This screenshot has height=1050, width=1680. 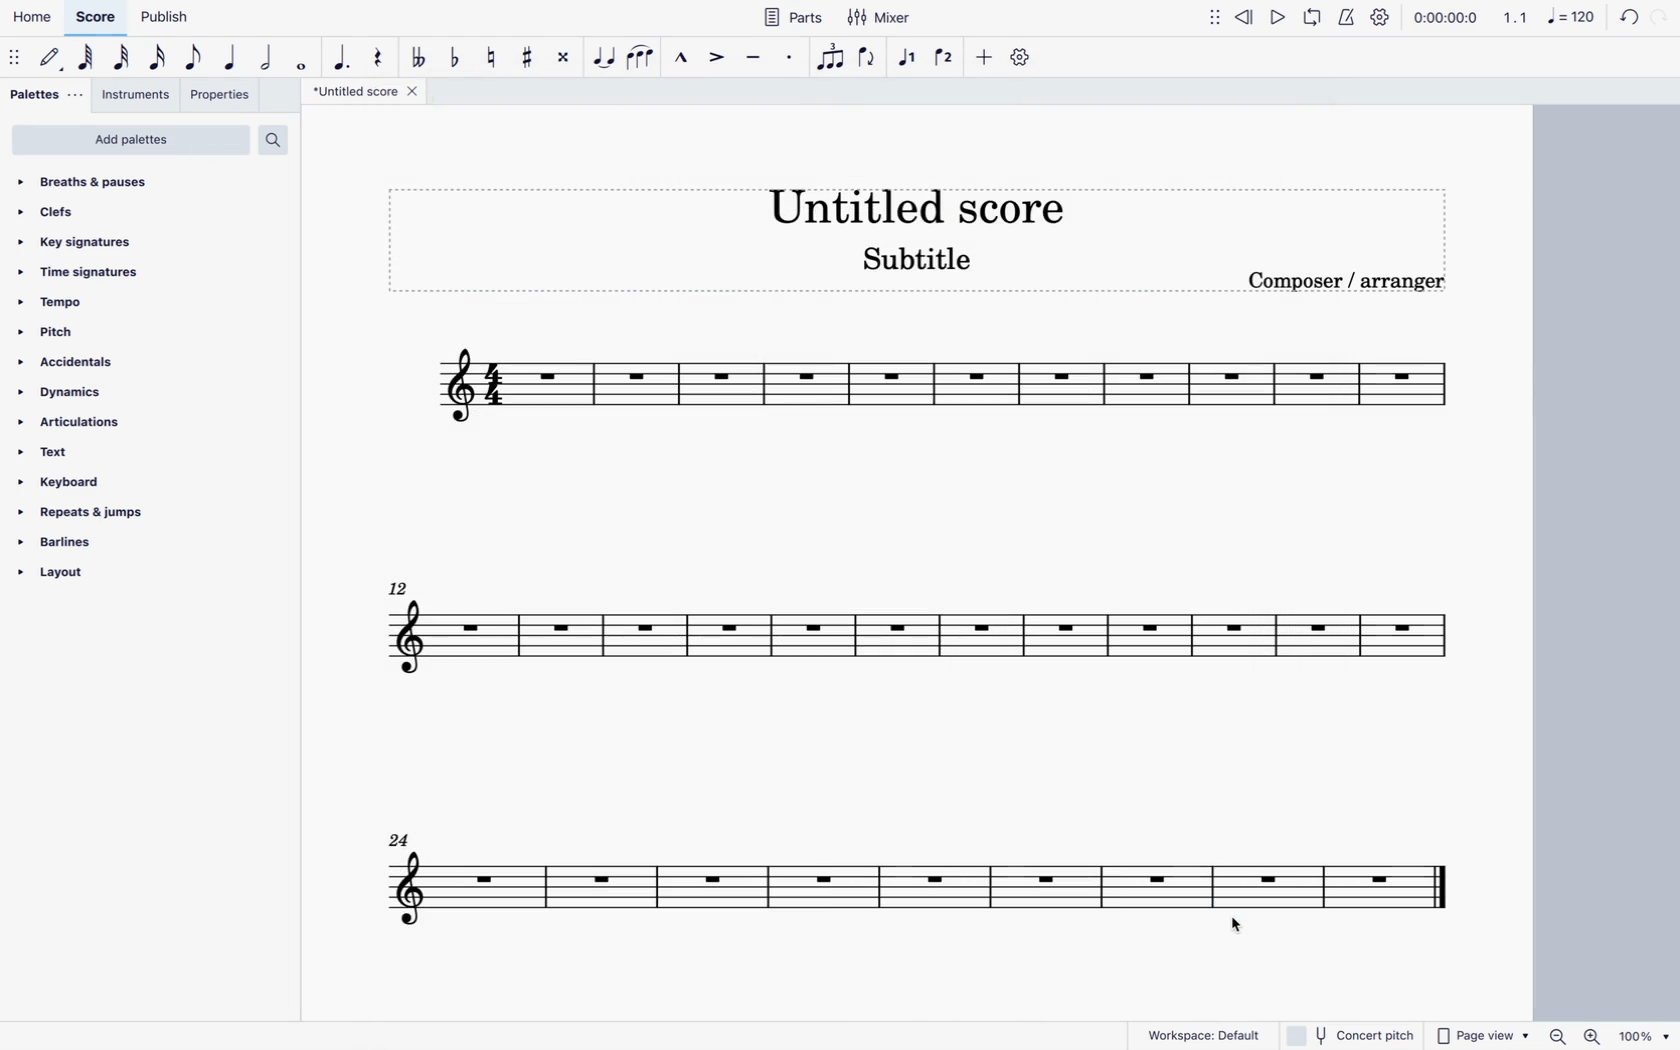 I want to click on score, so click(x=893, y=878).